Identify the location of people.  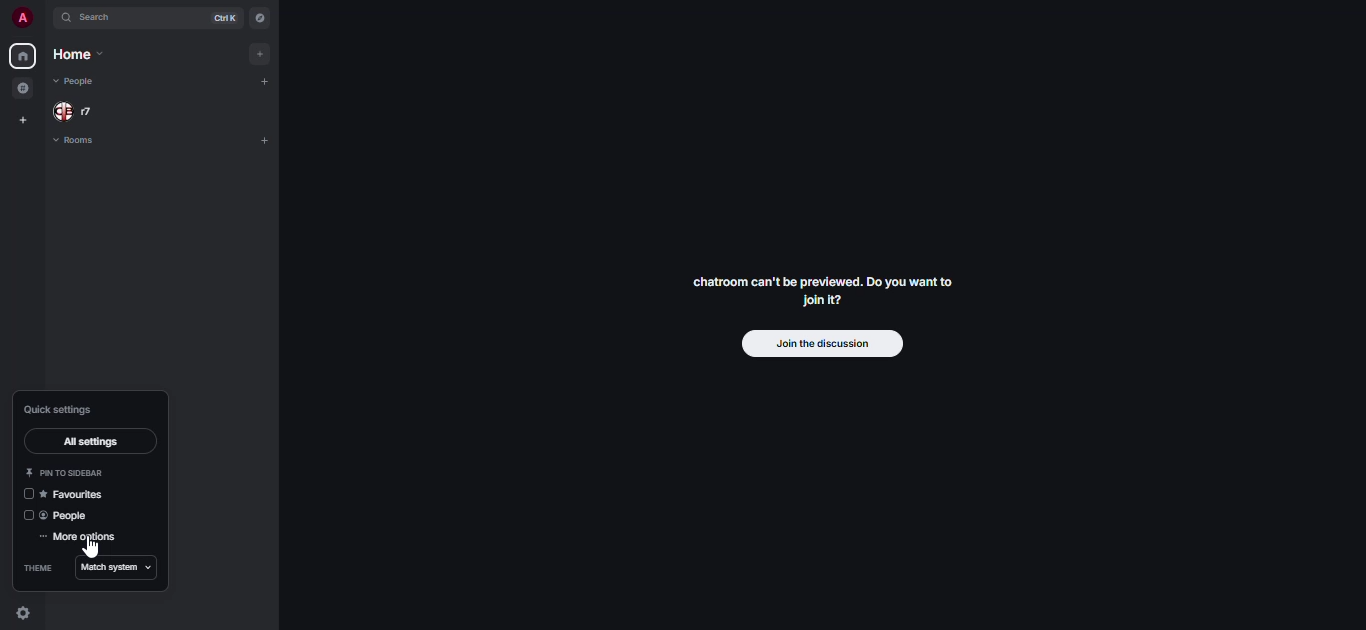
(74, 82).